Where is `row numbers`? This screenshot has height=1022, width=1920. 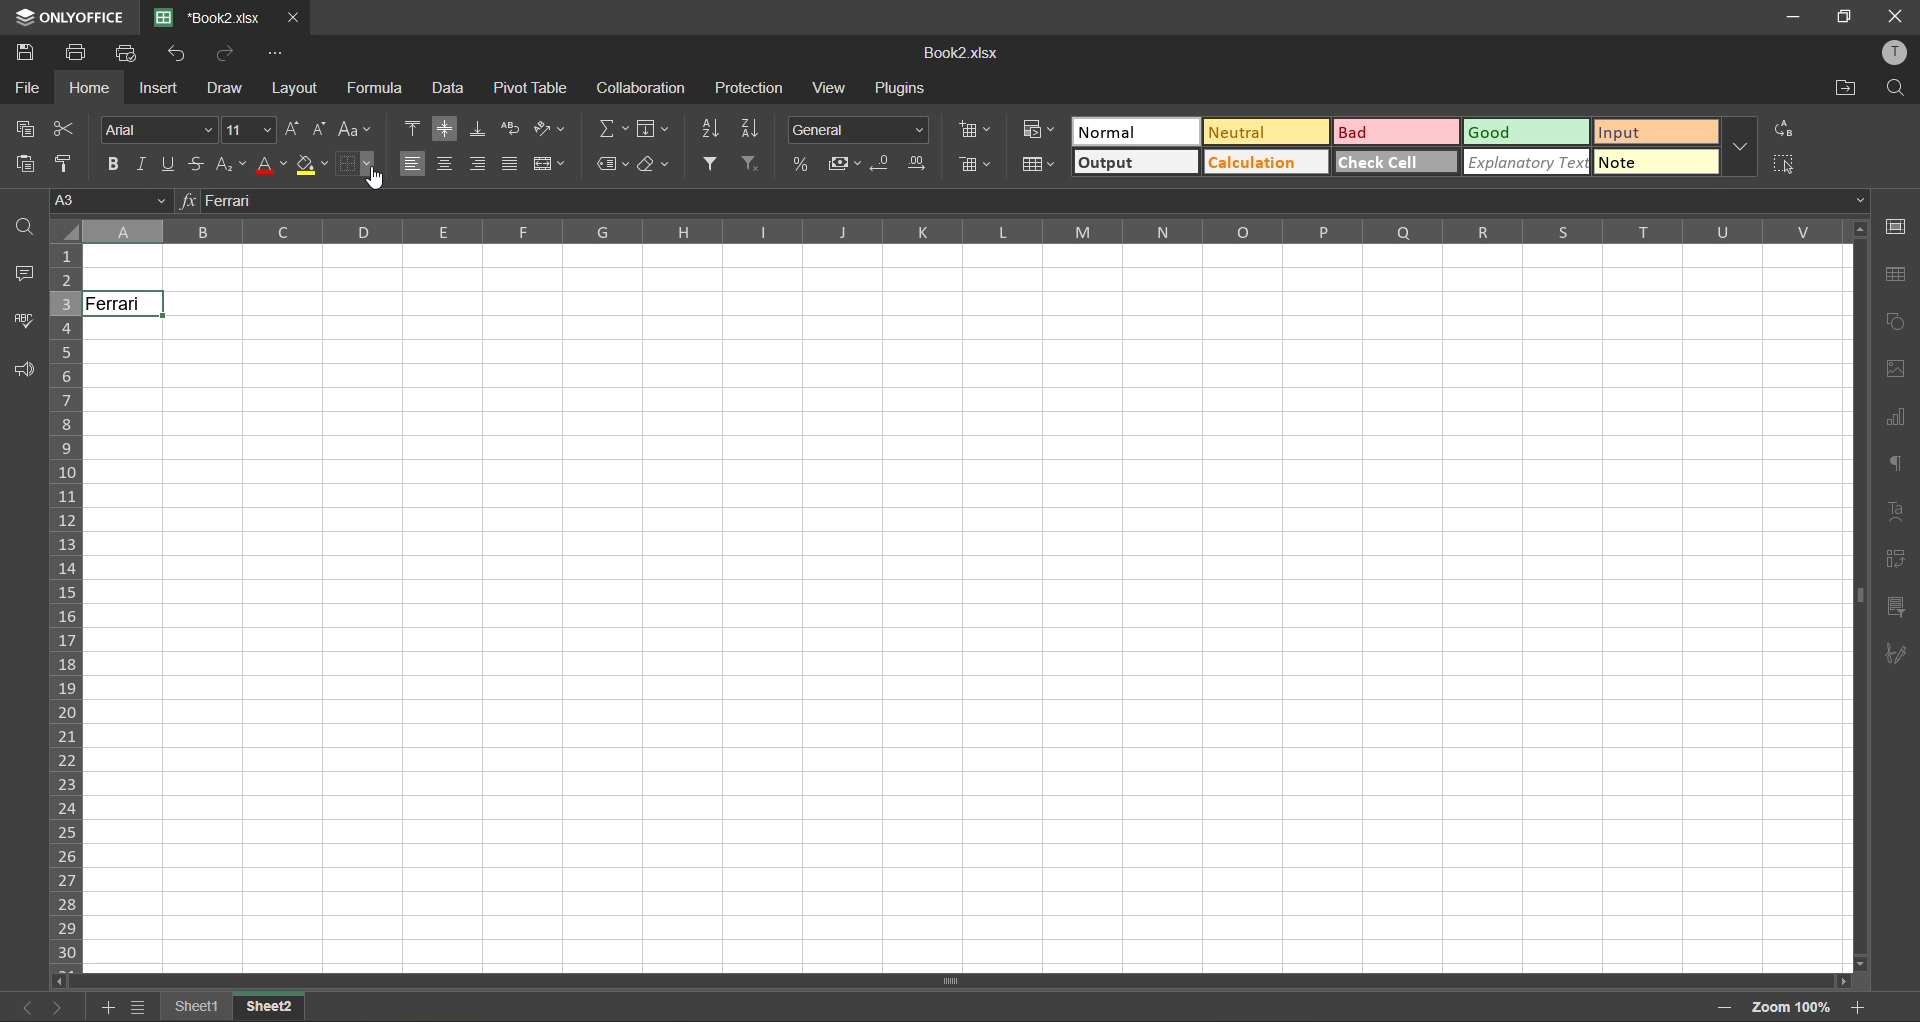 row numbers is located at coordinates (66, 604).